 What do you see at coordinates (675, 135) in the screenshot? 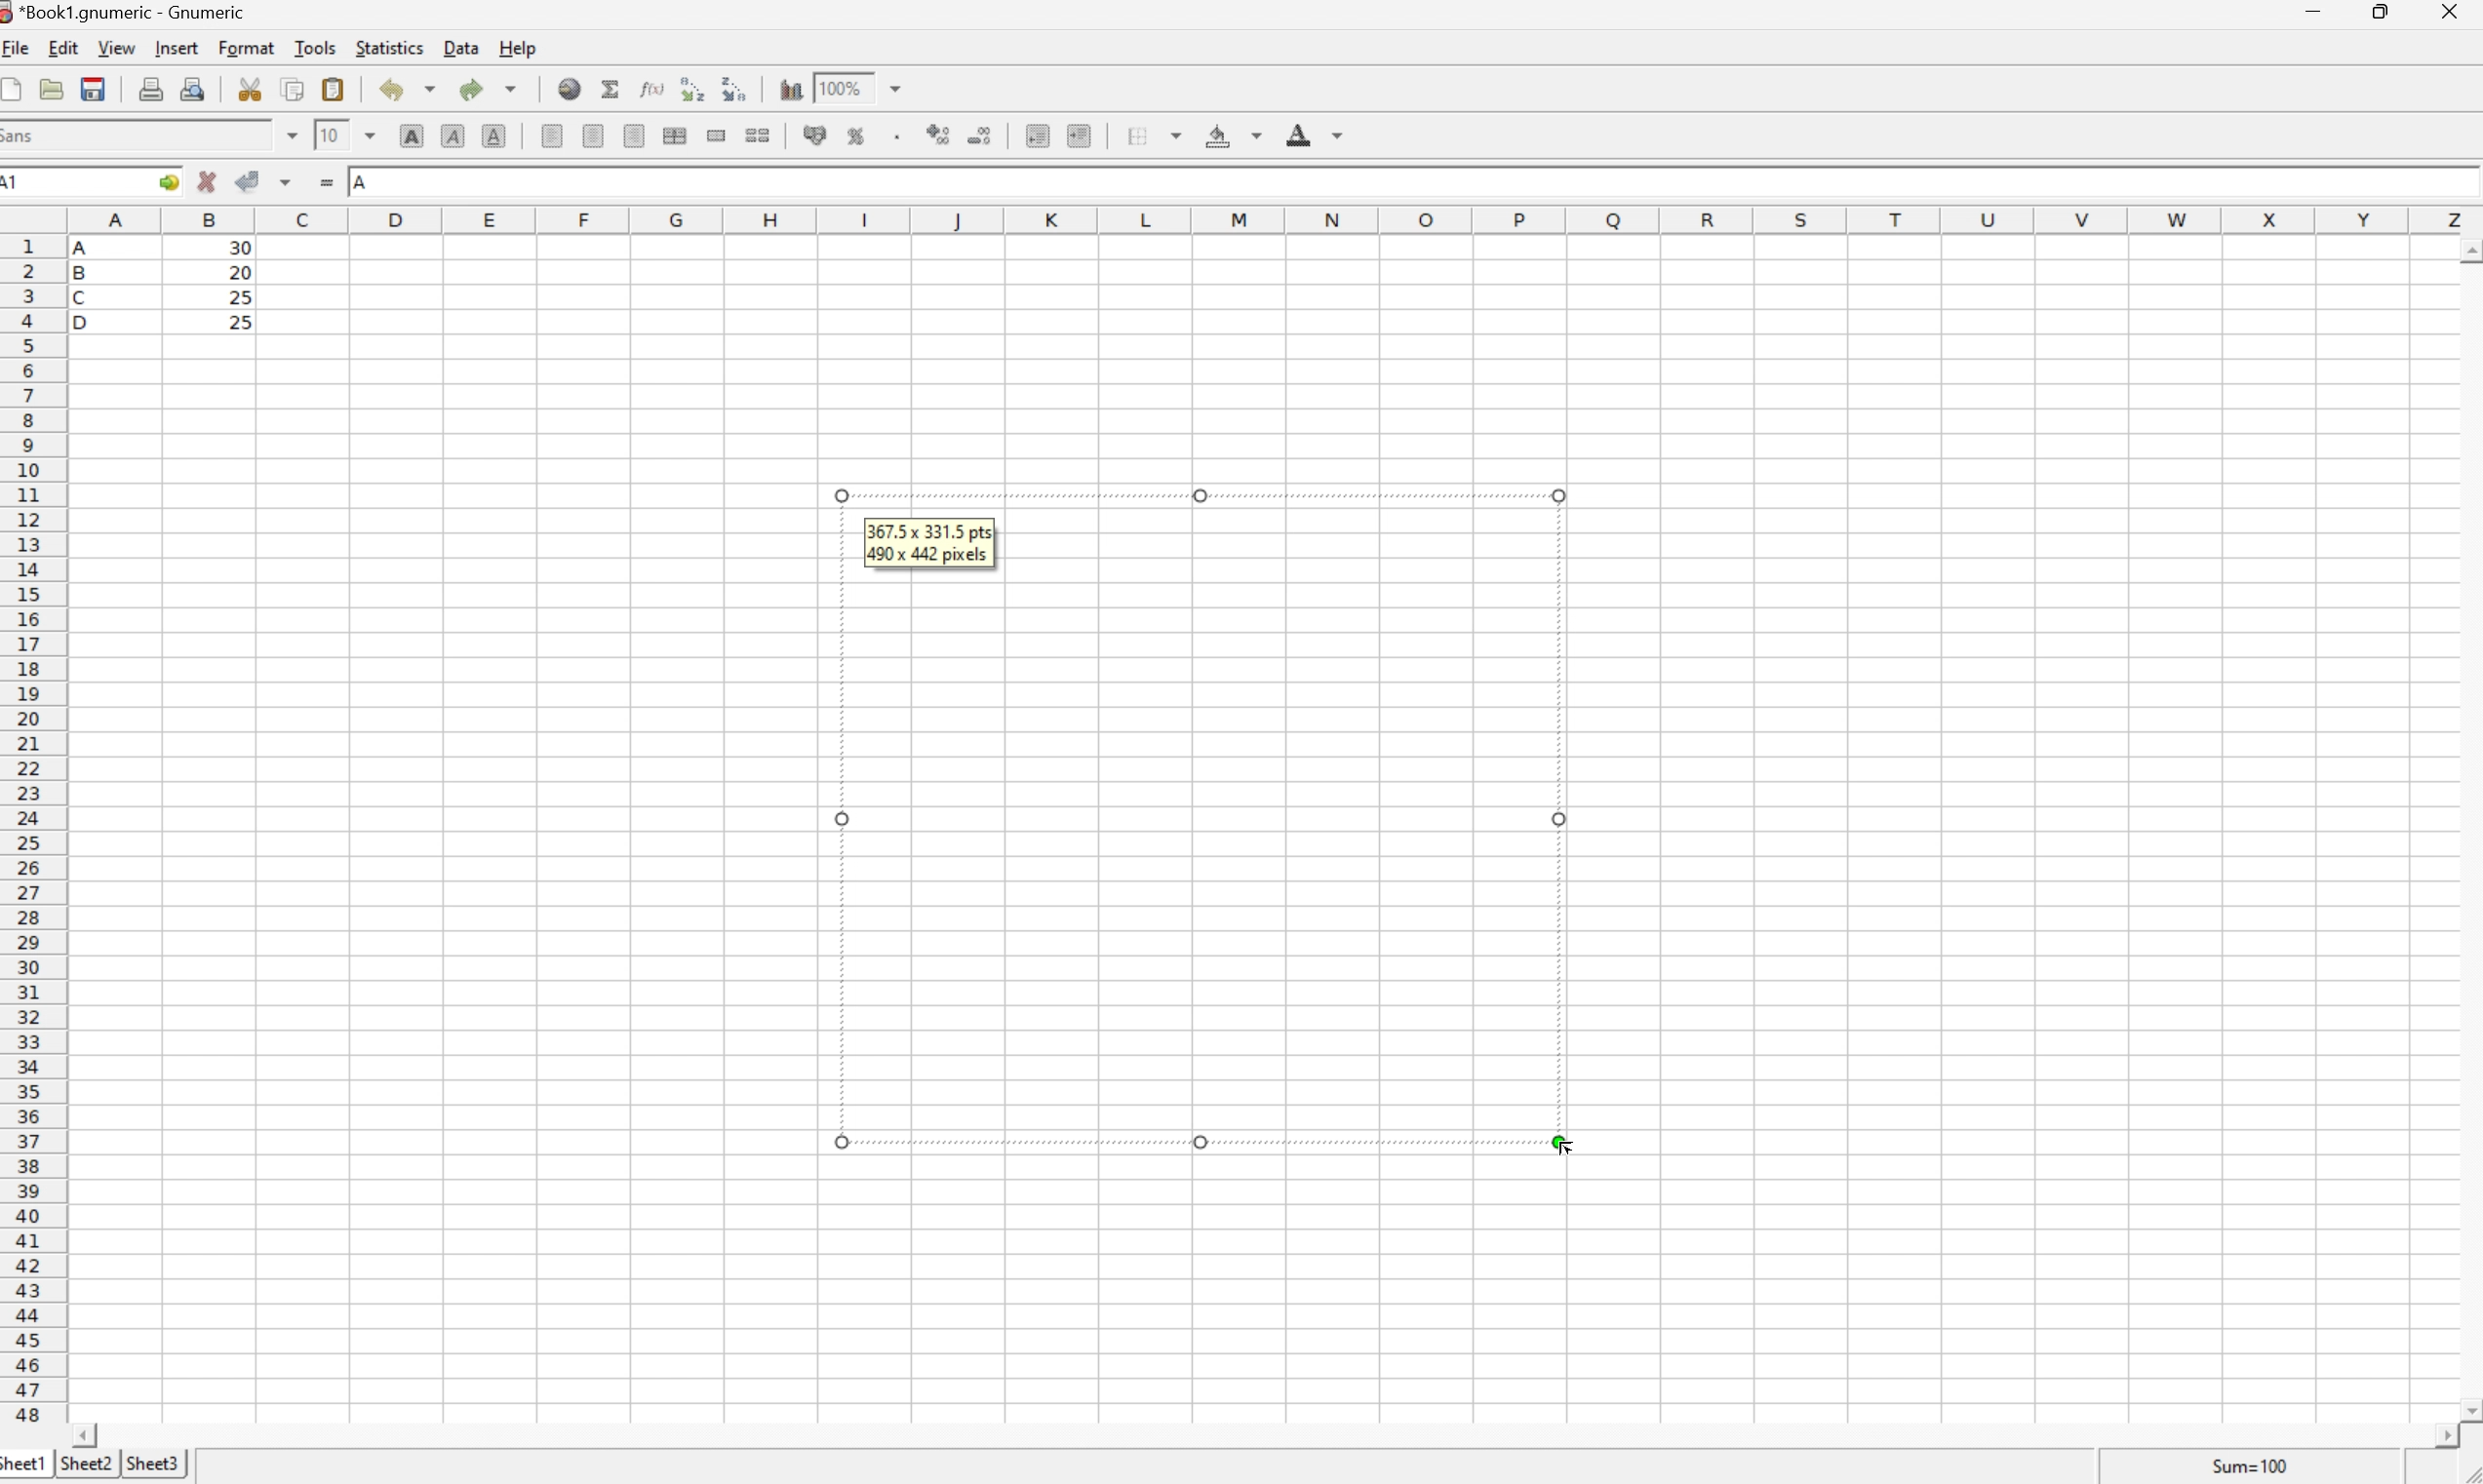
I see `Merge horizontally across the selection` at bounding box center [675, 135].